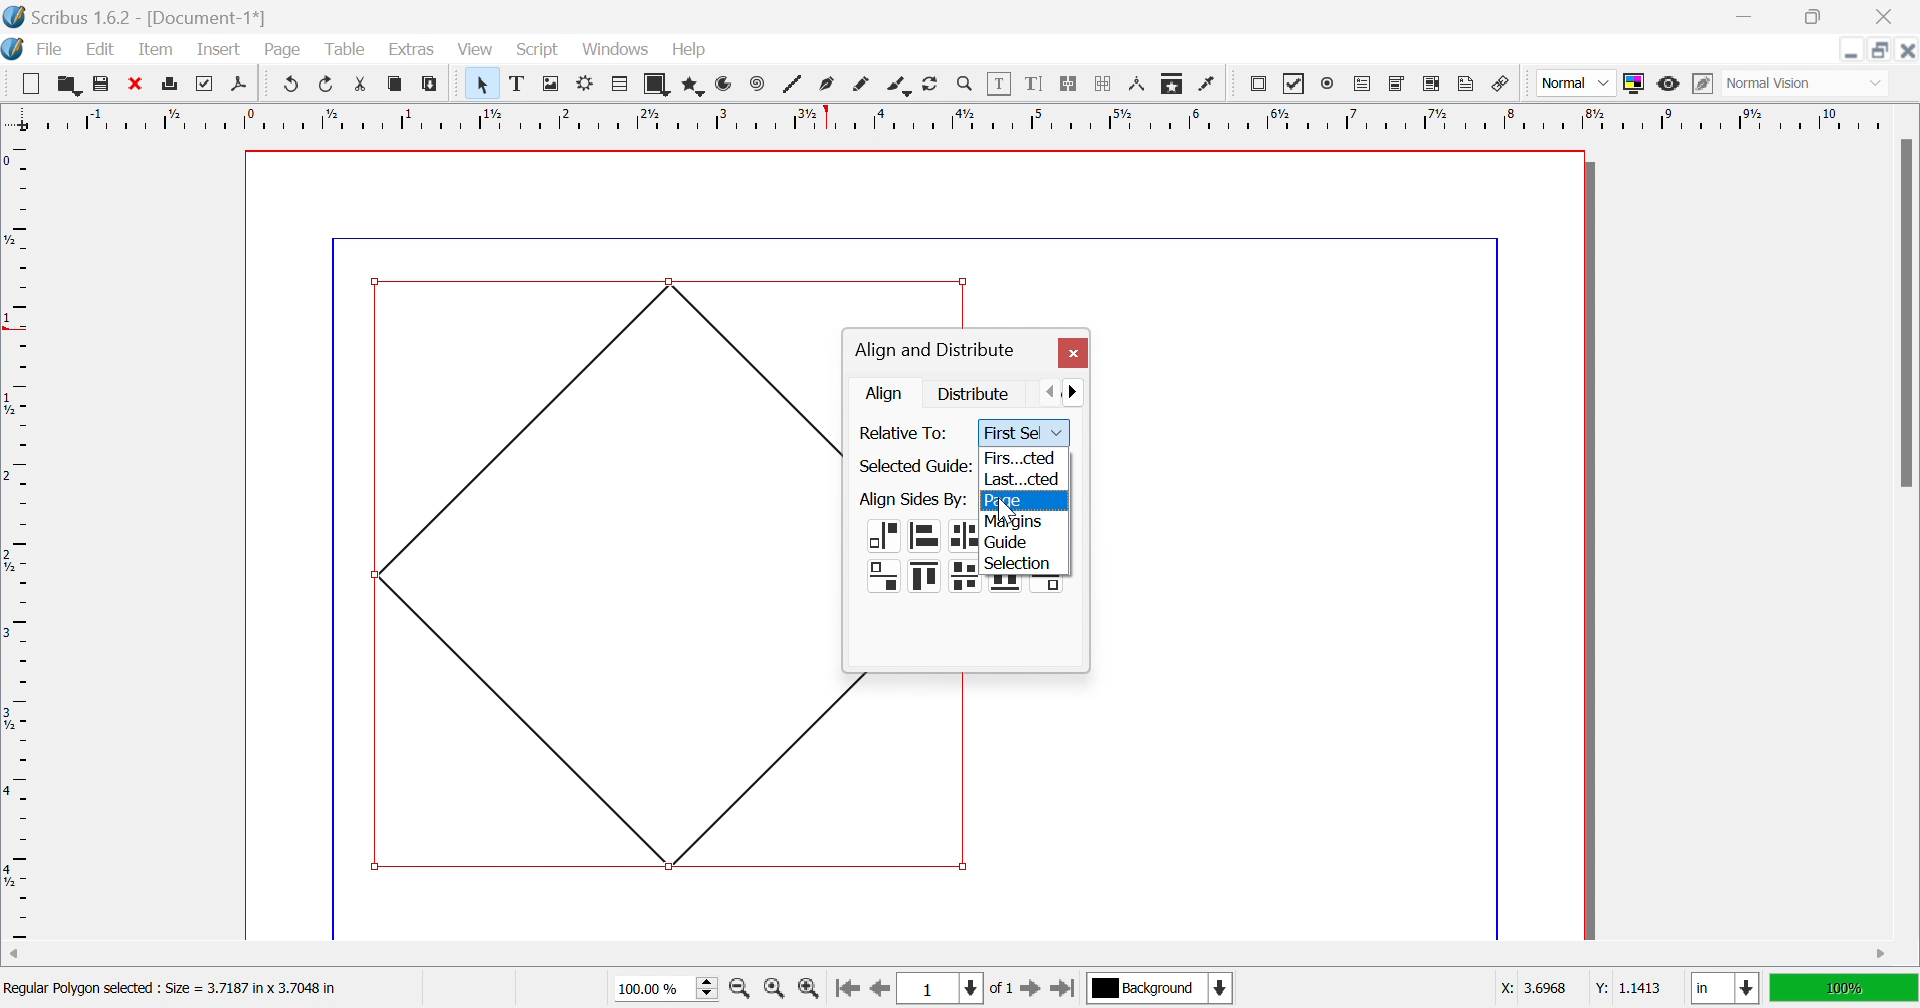 The width and height of the screenshot is (1920, 1008). Describe the element at coordinates (1465, 84) in the screenshot. I see `Text annotation` at that location.